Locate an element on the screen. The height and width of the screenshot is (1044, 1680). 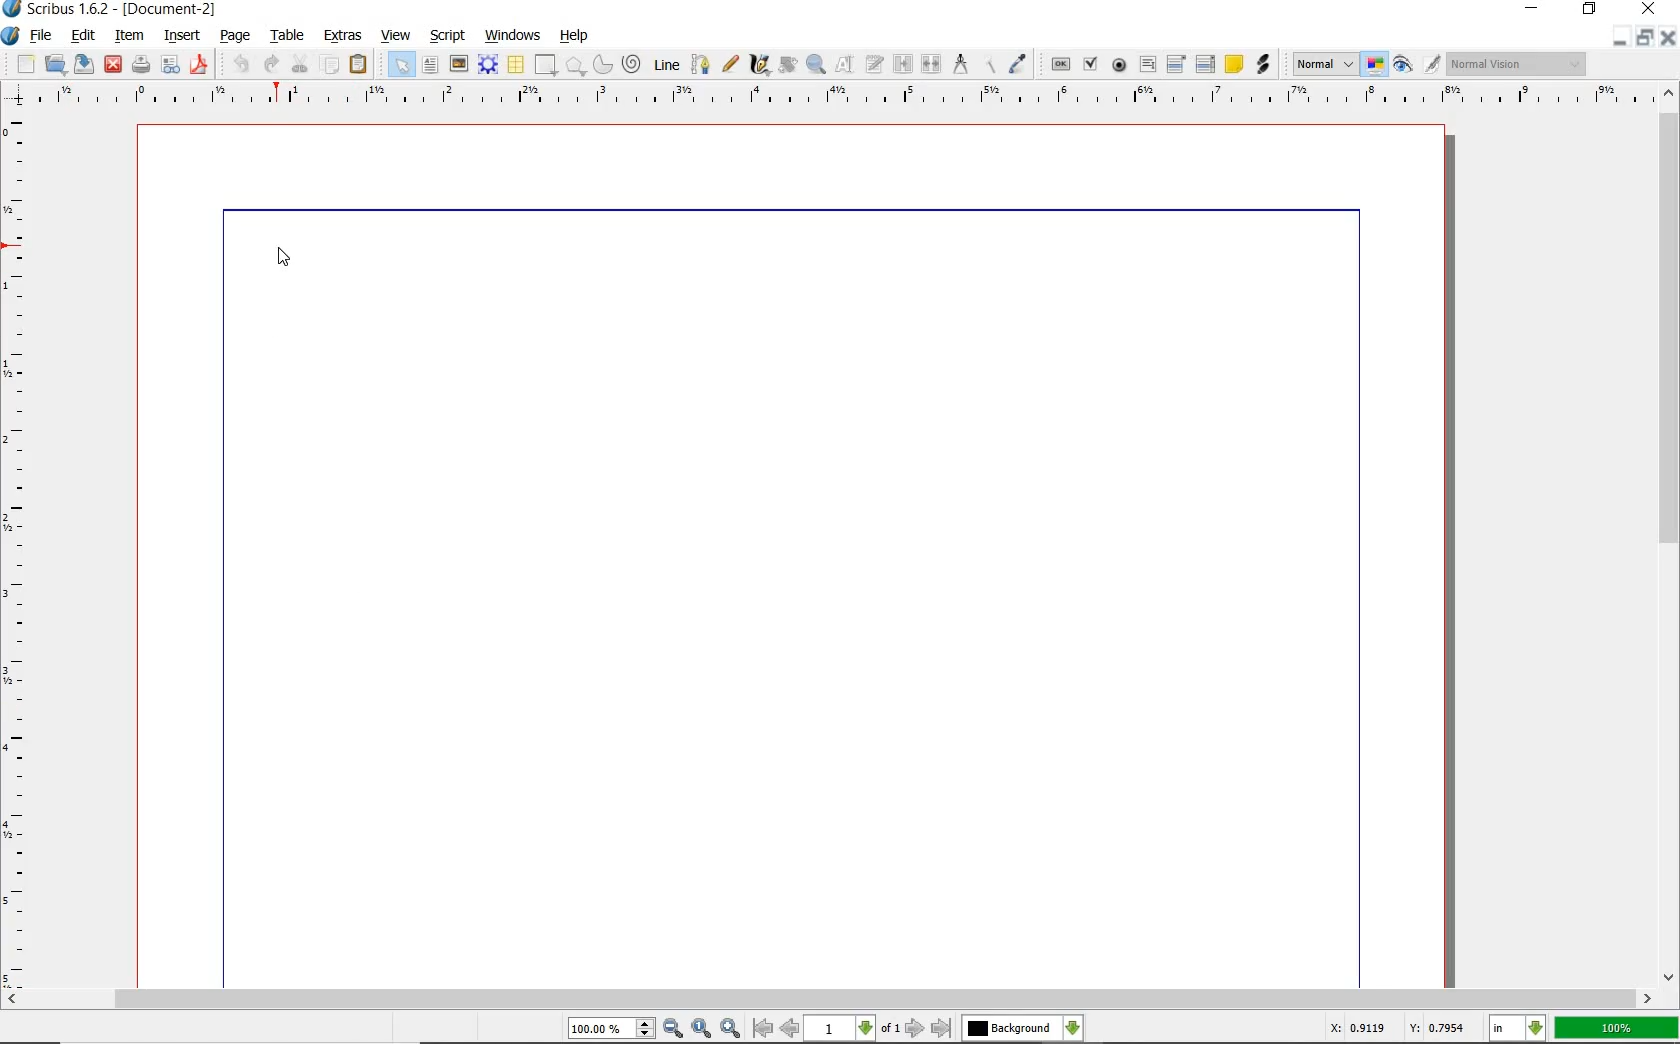
select the image preview mode is located at coordinates (1321, 64).